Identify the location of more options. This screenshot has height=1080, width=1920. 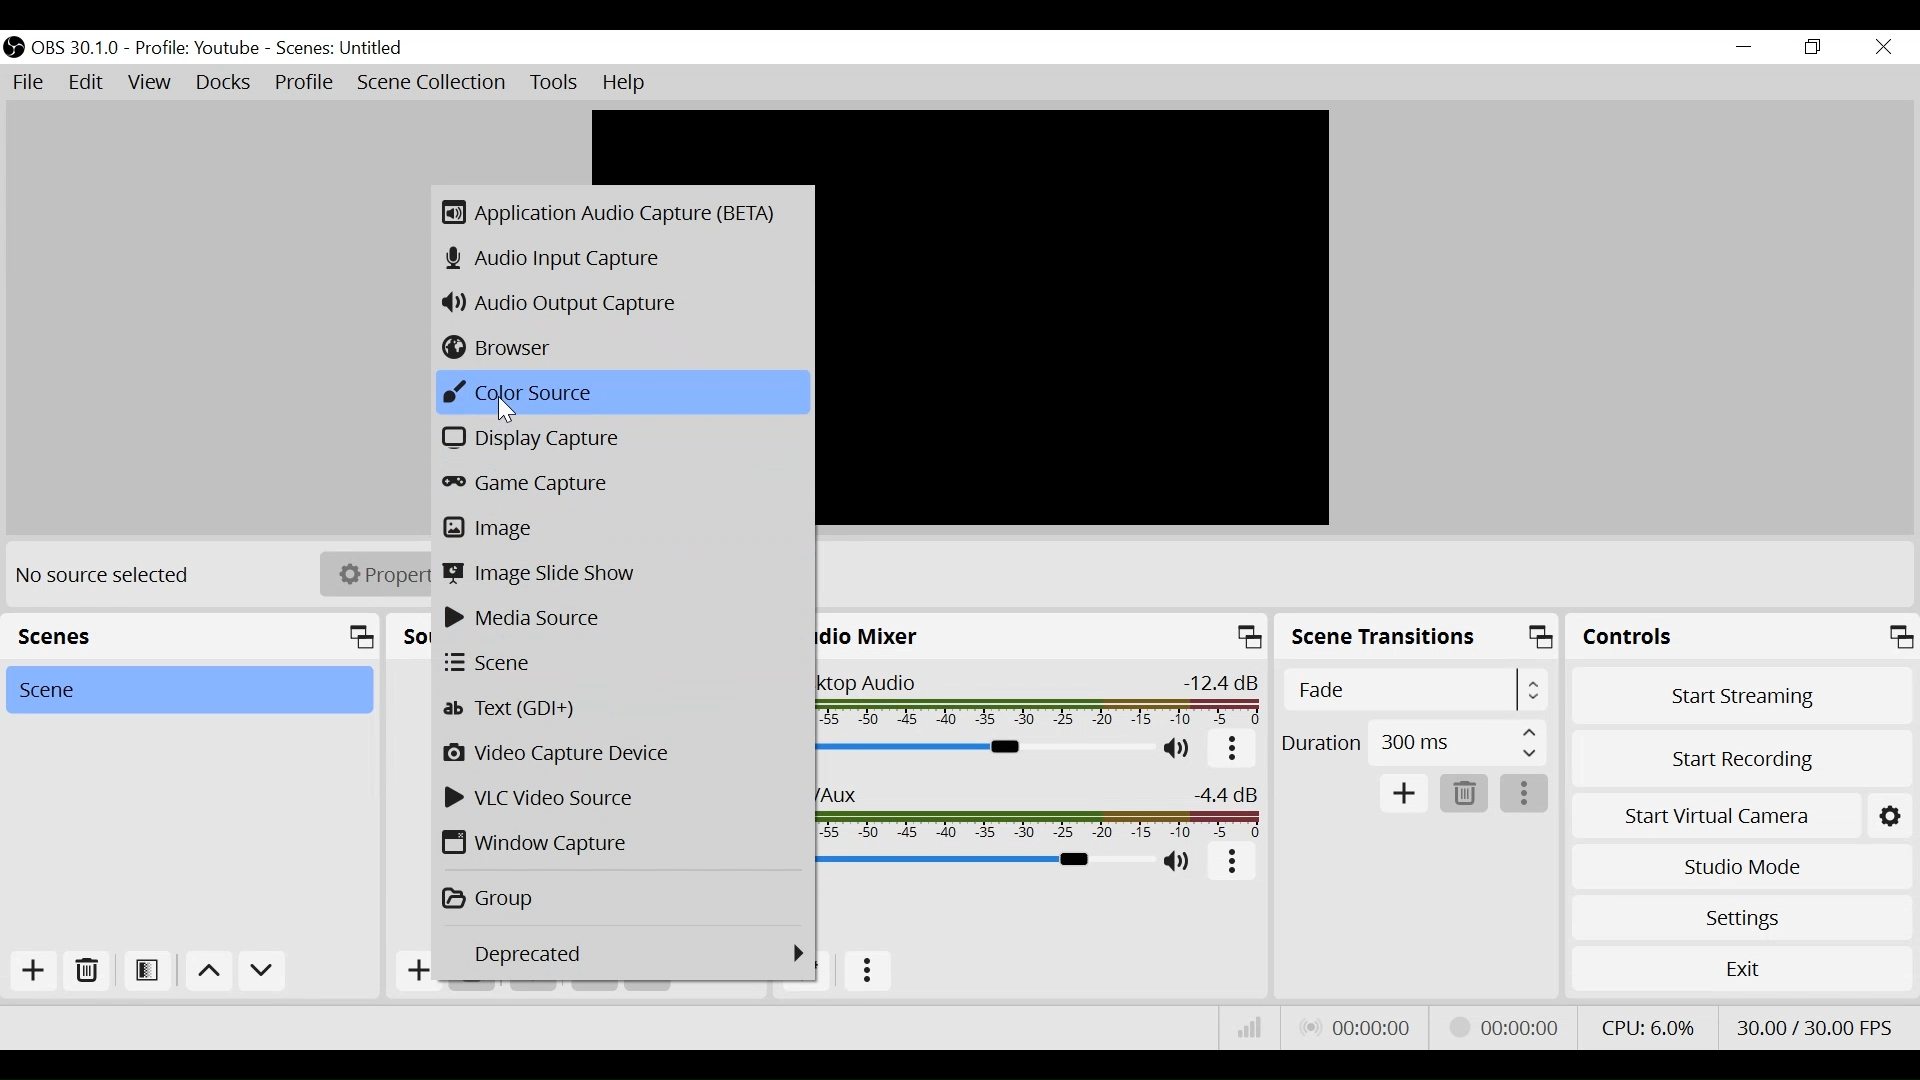
(1526, 796).